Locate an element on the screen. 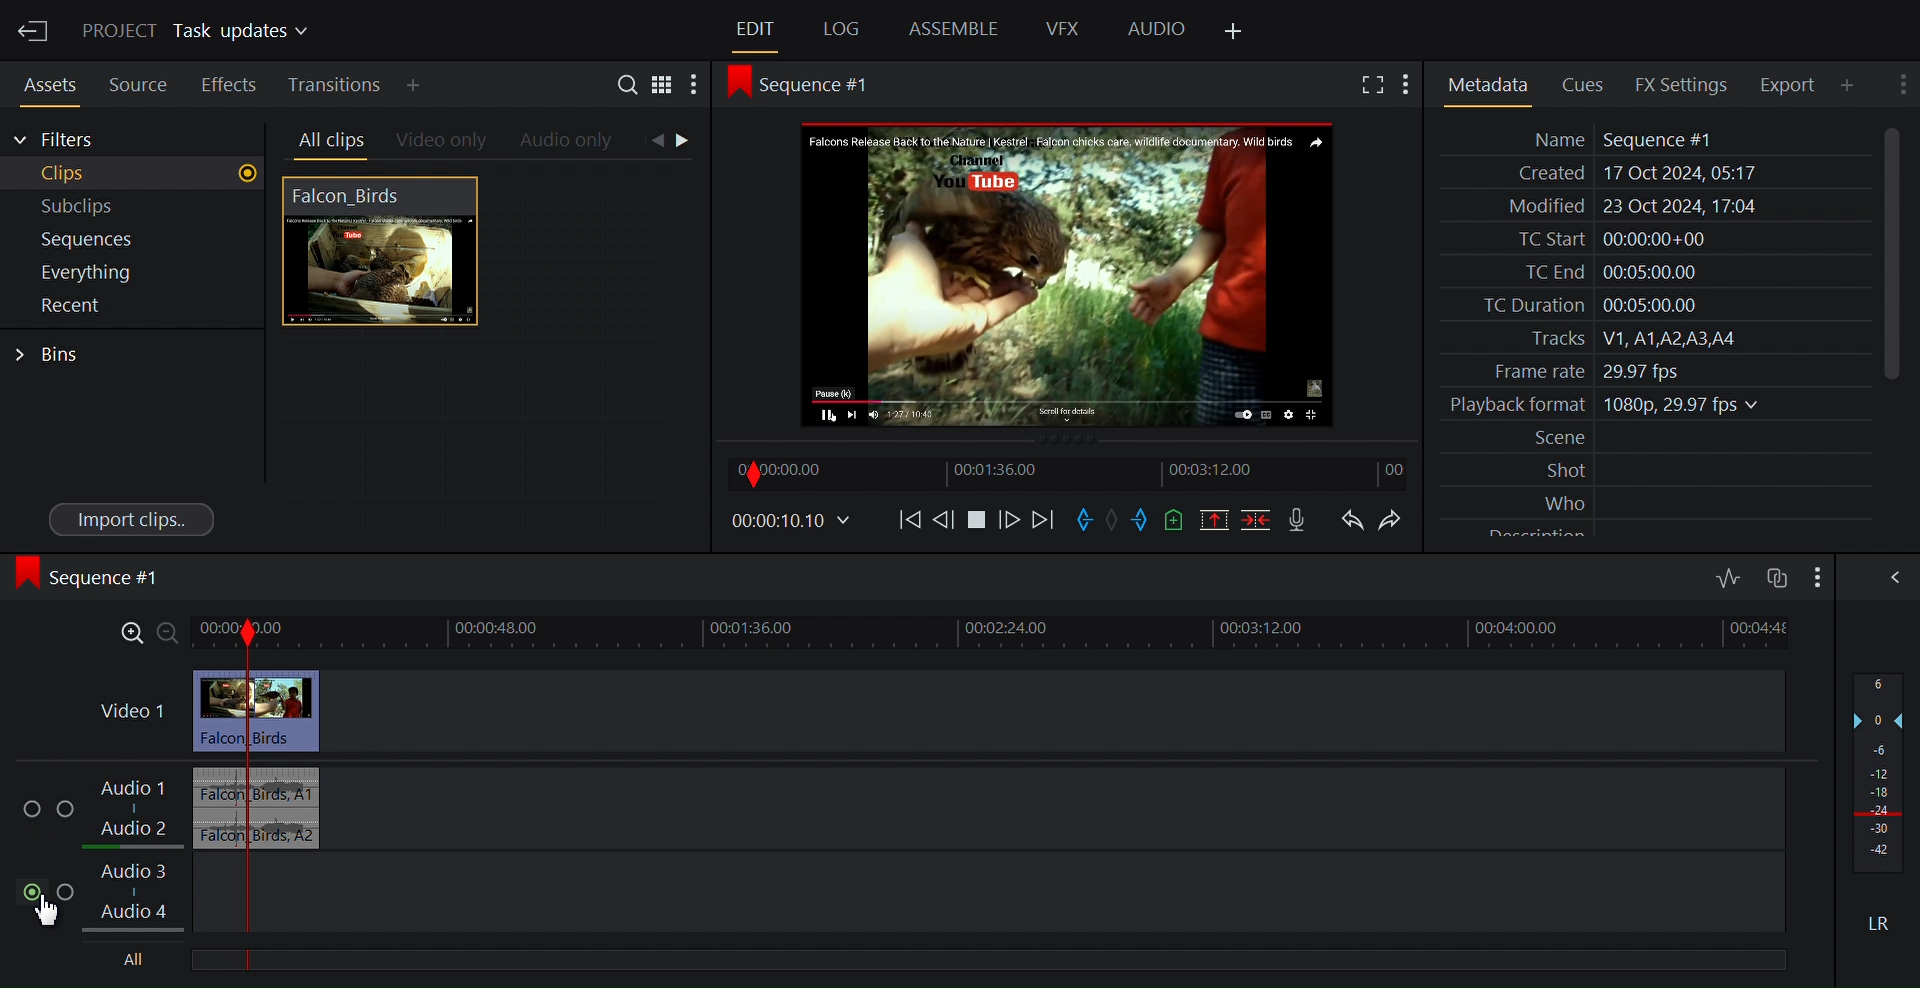 The width and height of the screenshot is (1920, 988). audio 2 is located at coordinates (290, 833).